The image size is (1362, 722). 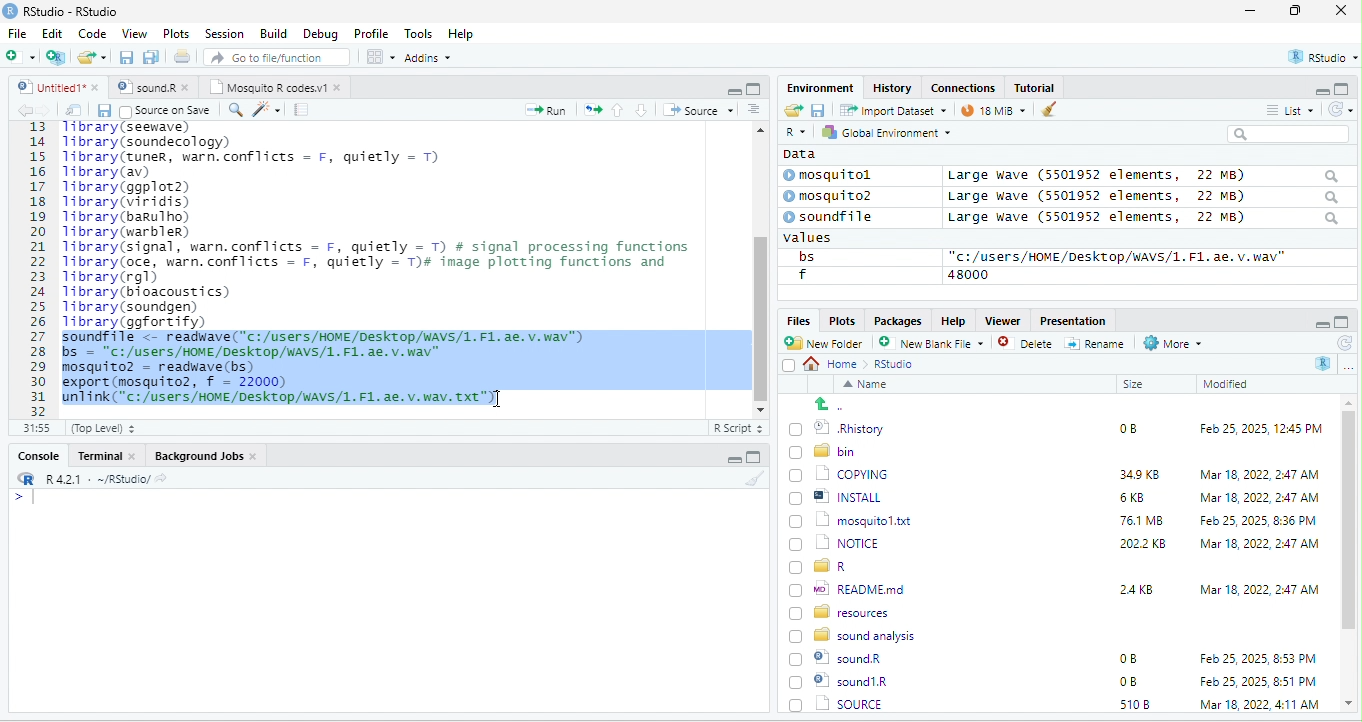 What do you see at coordinates (54, 87) in the screenshot?
I see `© Untitied1* »` at bounding box center [54, 87].